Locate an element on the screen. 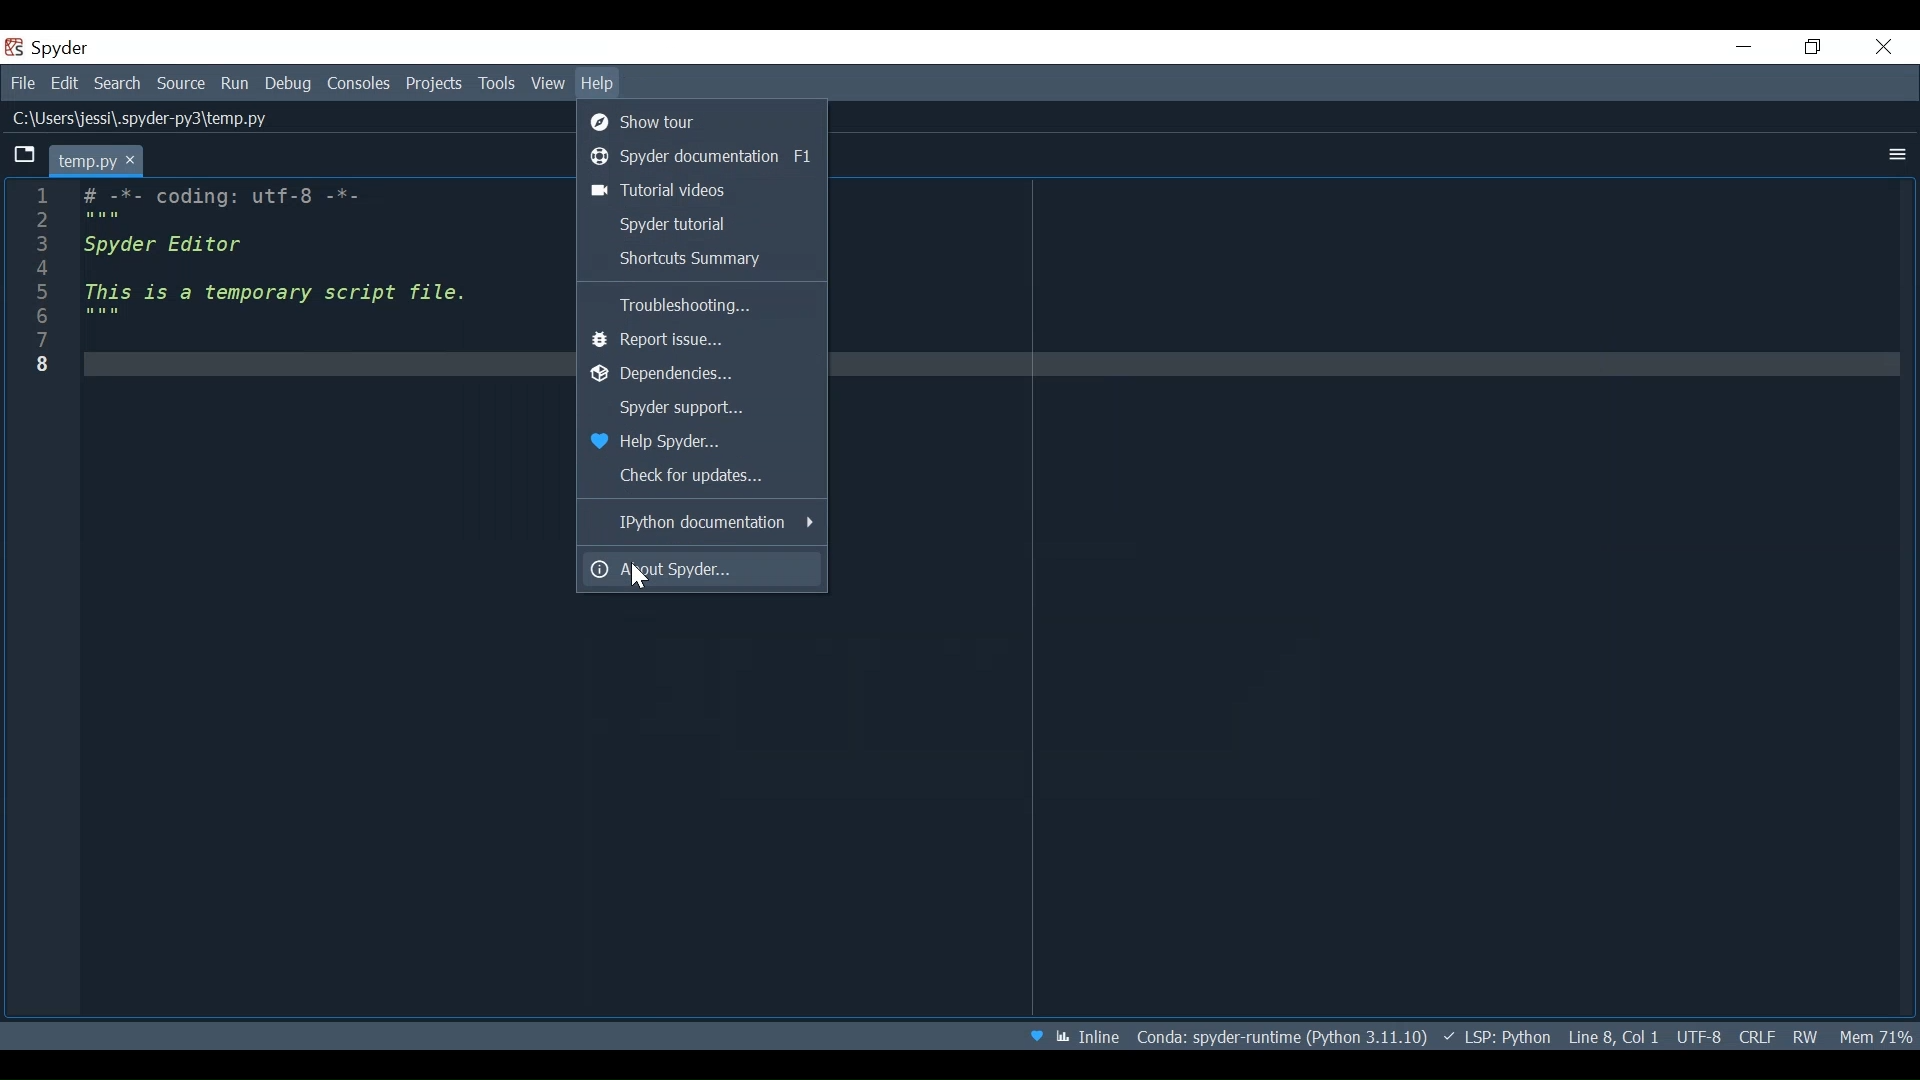  File is located at coordinates (23, 84).